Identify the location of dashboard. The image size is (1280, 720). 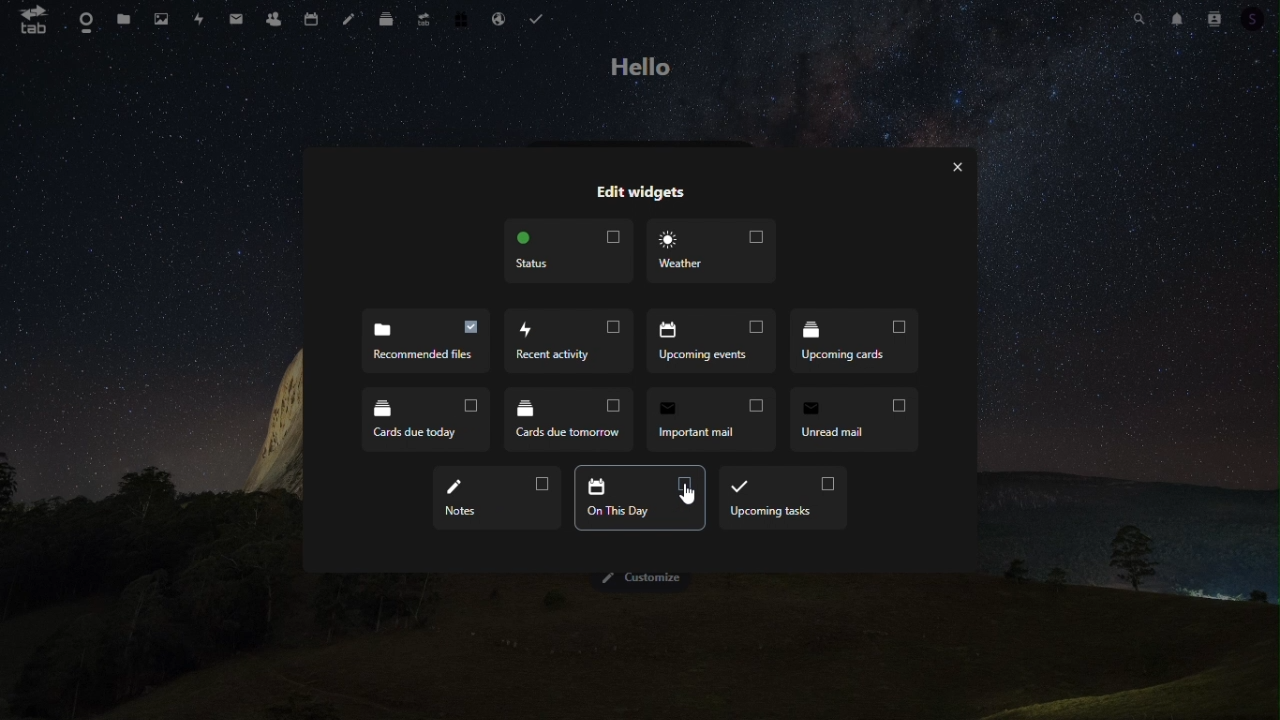
(82, 23).